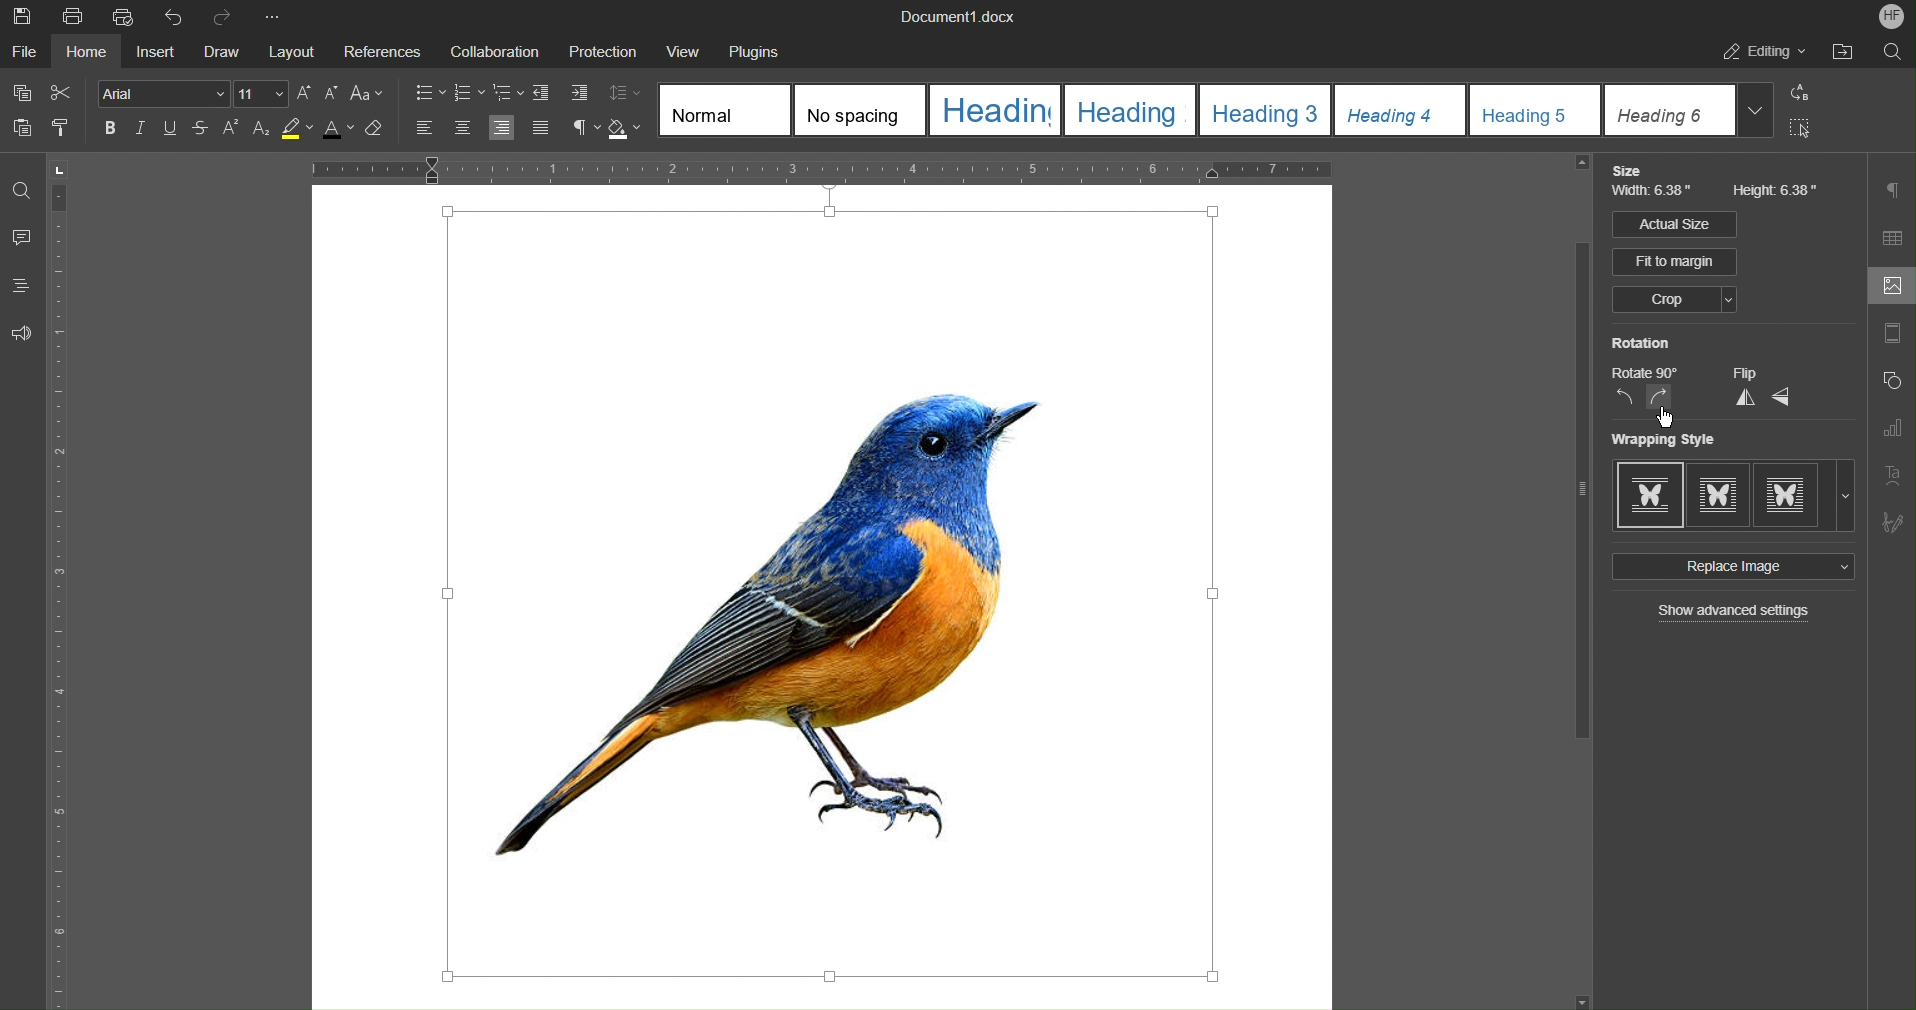 This screenshot has width=1916, height=1010. I want to click on View, so click(673, 47).